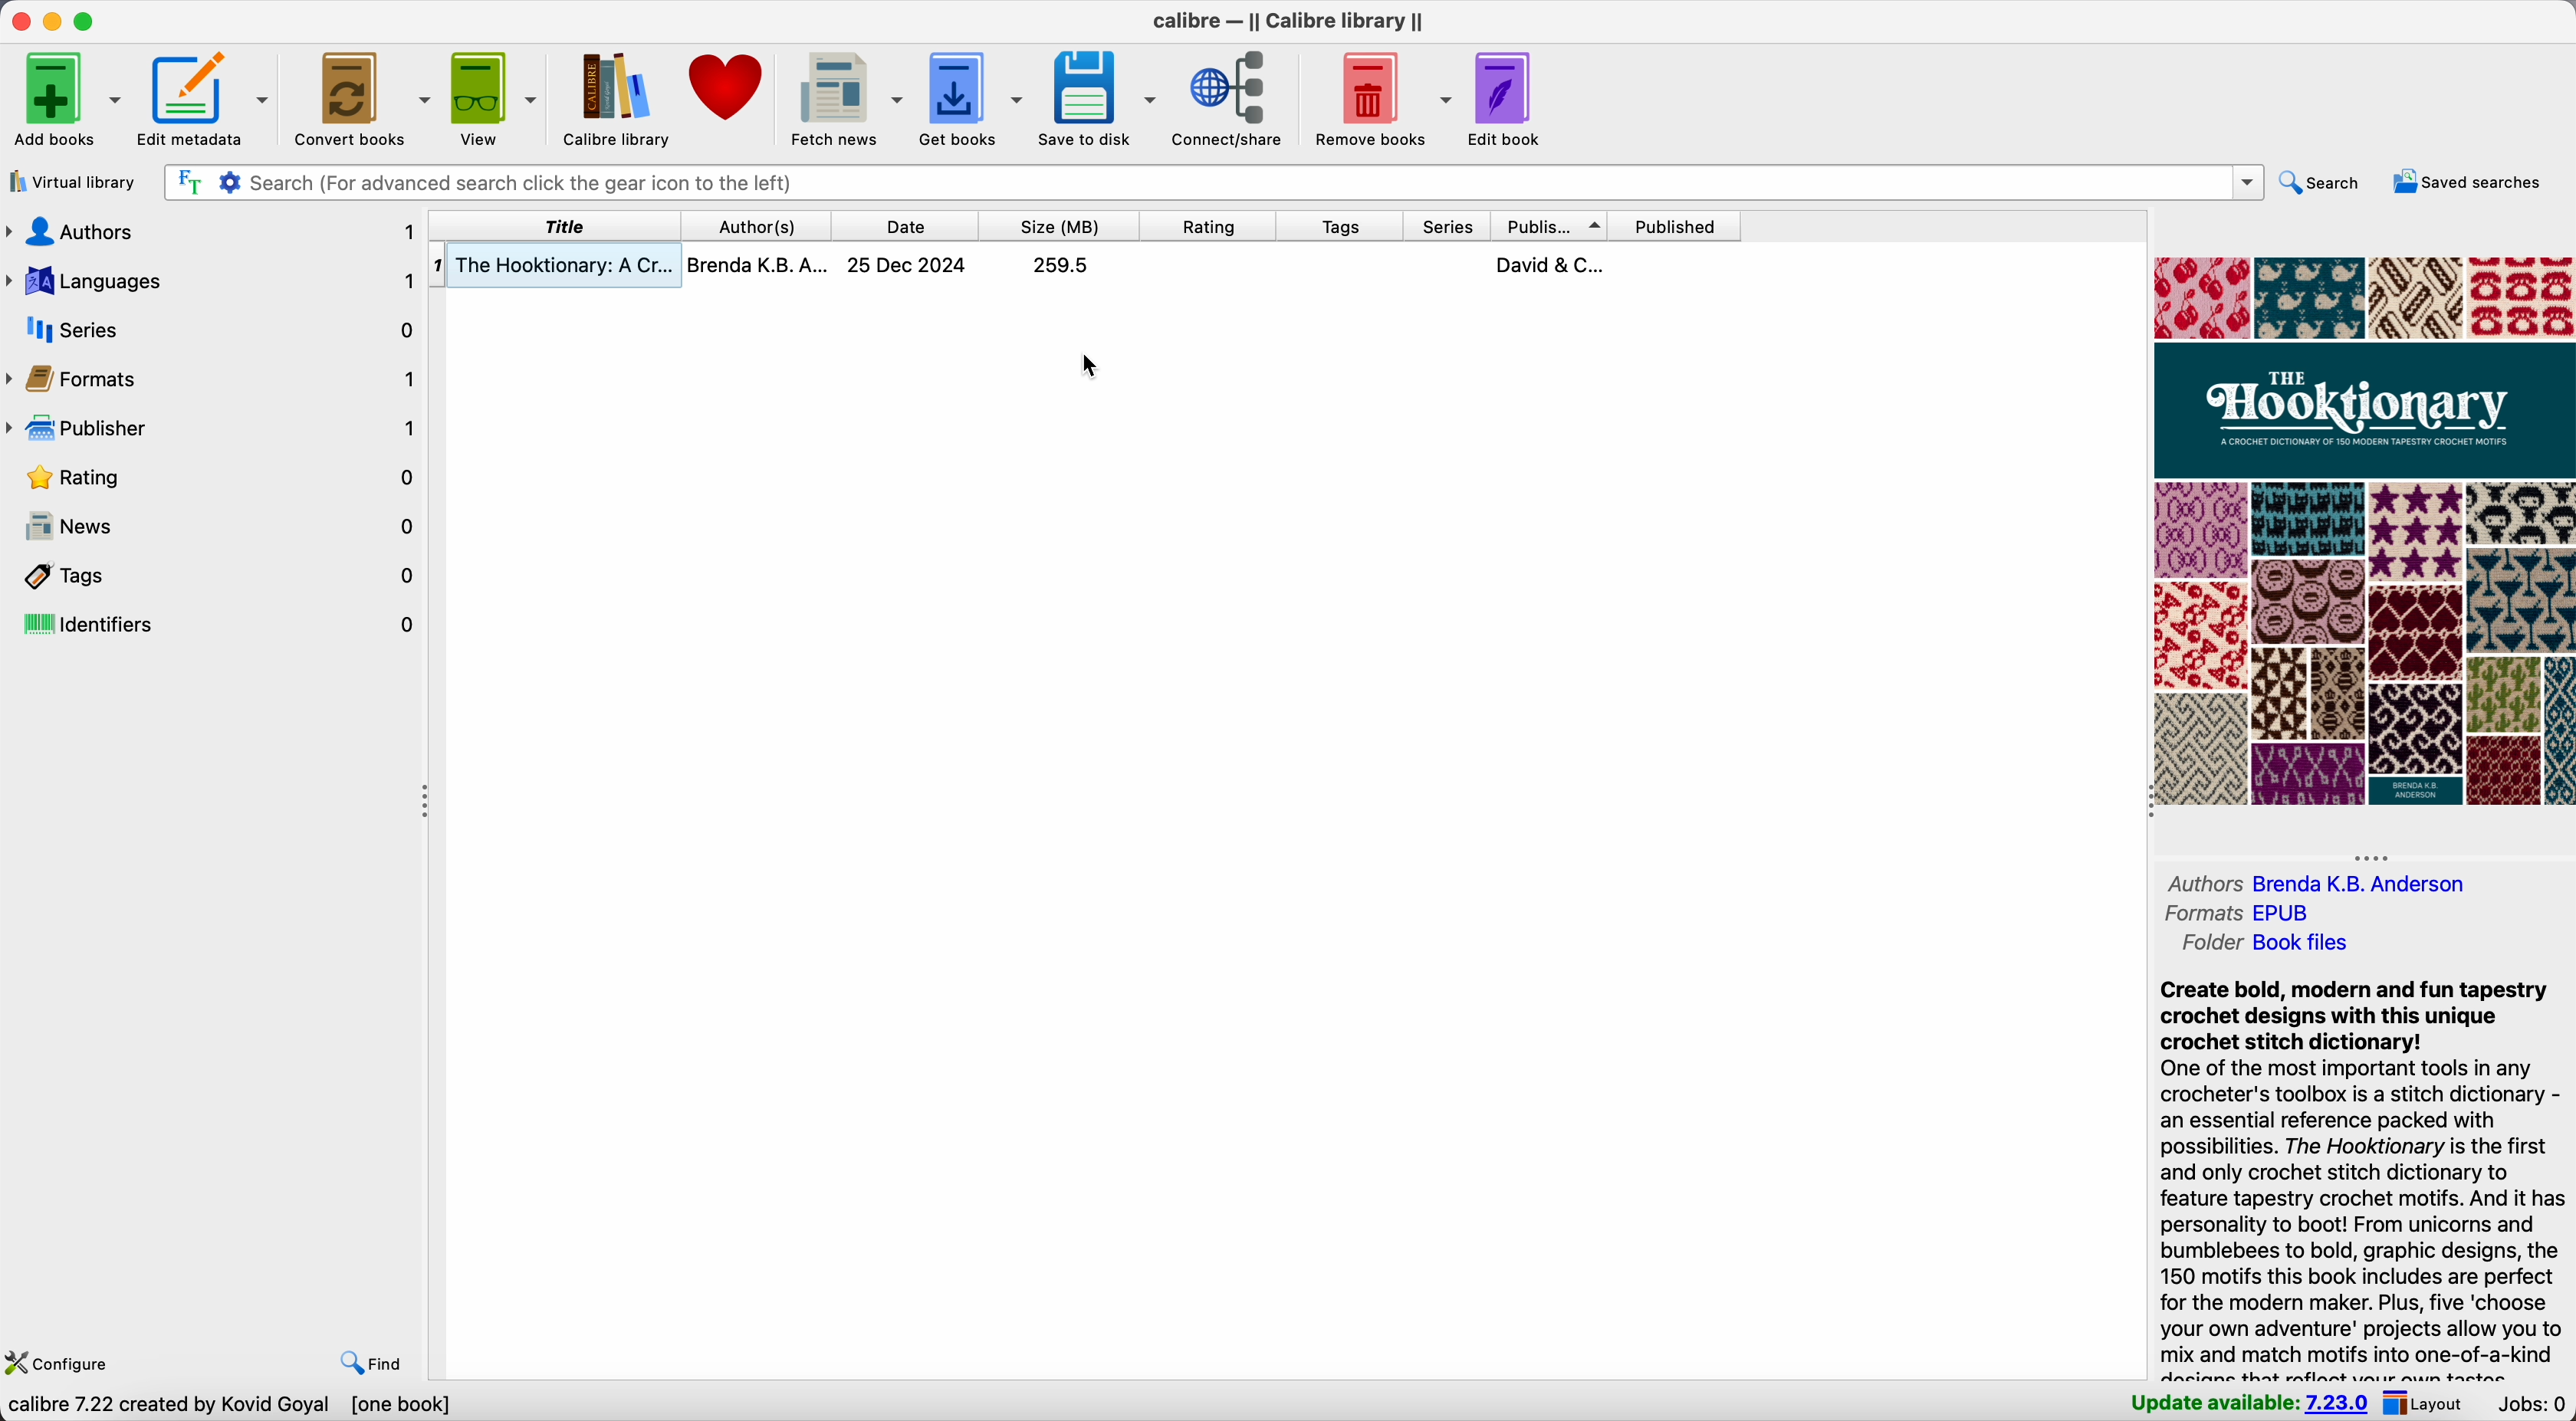 The height and width of the screenshot is (1421, 2576). Describe the element at coordinates (50, 21) in the screenshot. I see `minimize` at that location.